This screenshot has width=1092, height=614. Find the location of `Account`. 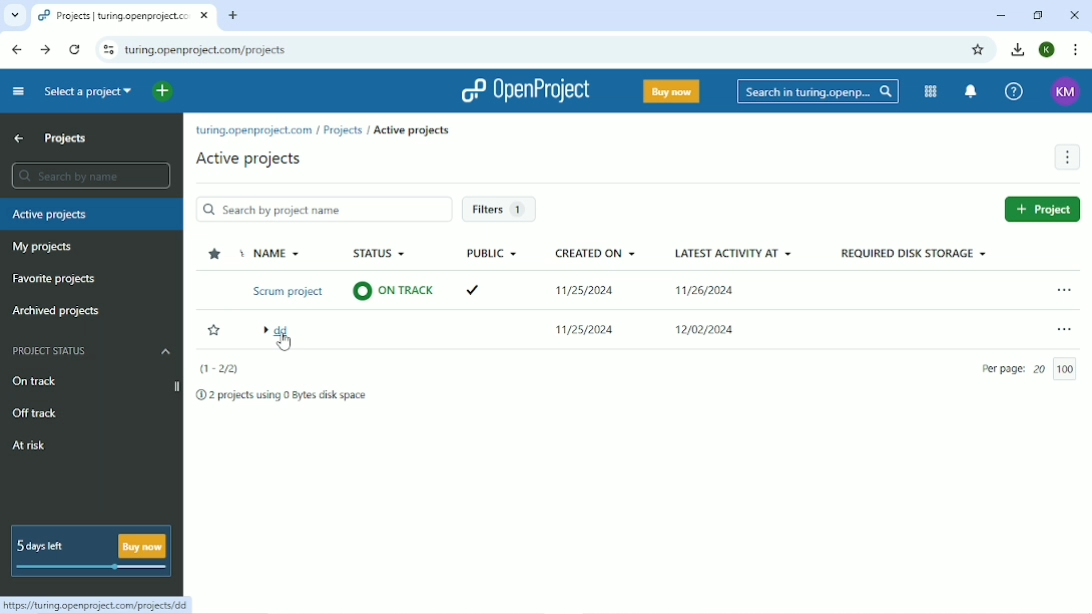

Account is located at coordinates (1048, 49).